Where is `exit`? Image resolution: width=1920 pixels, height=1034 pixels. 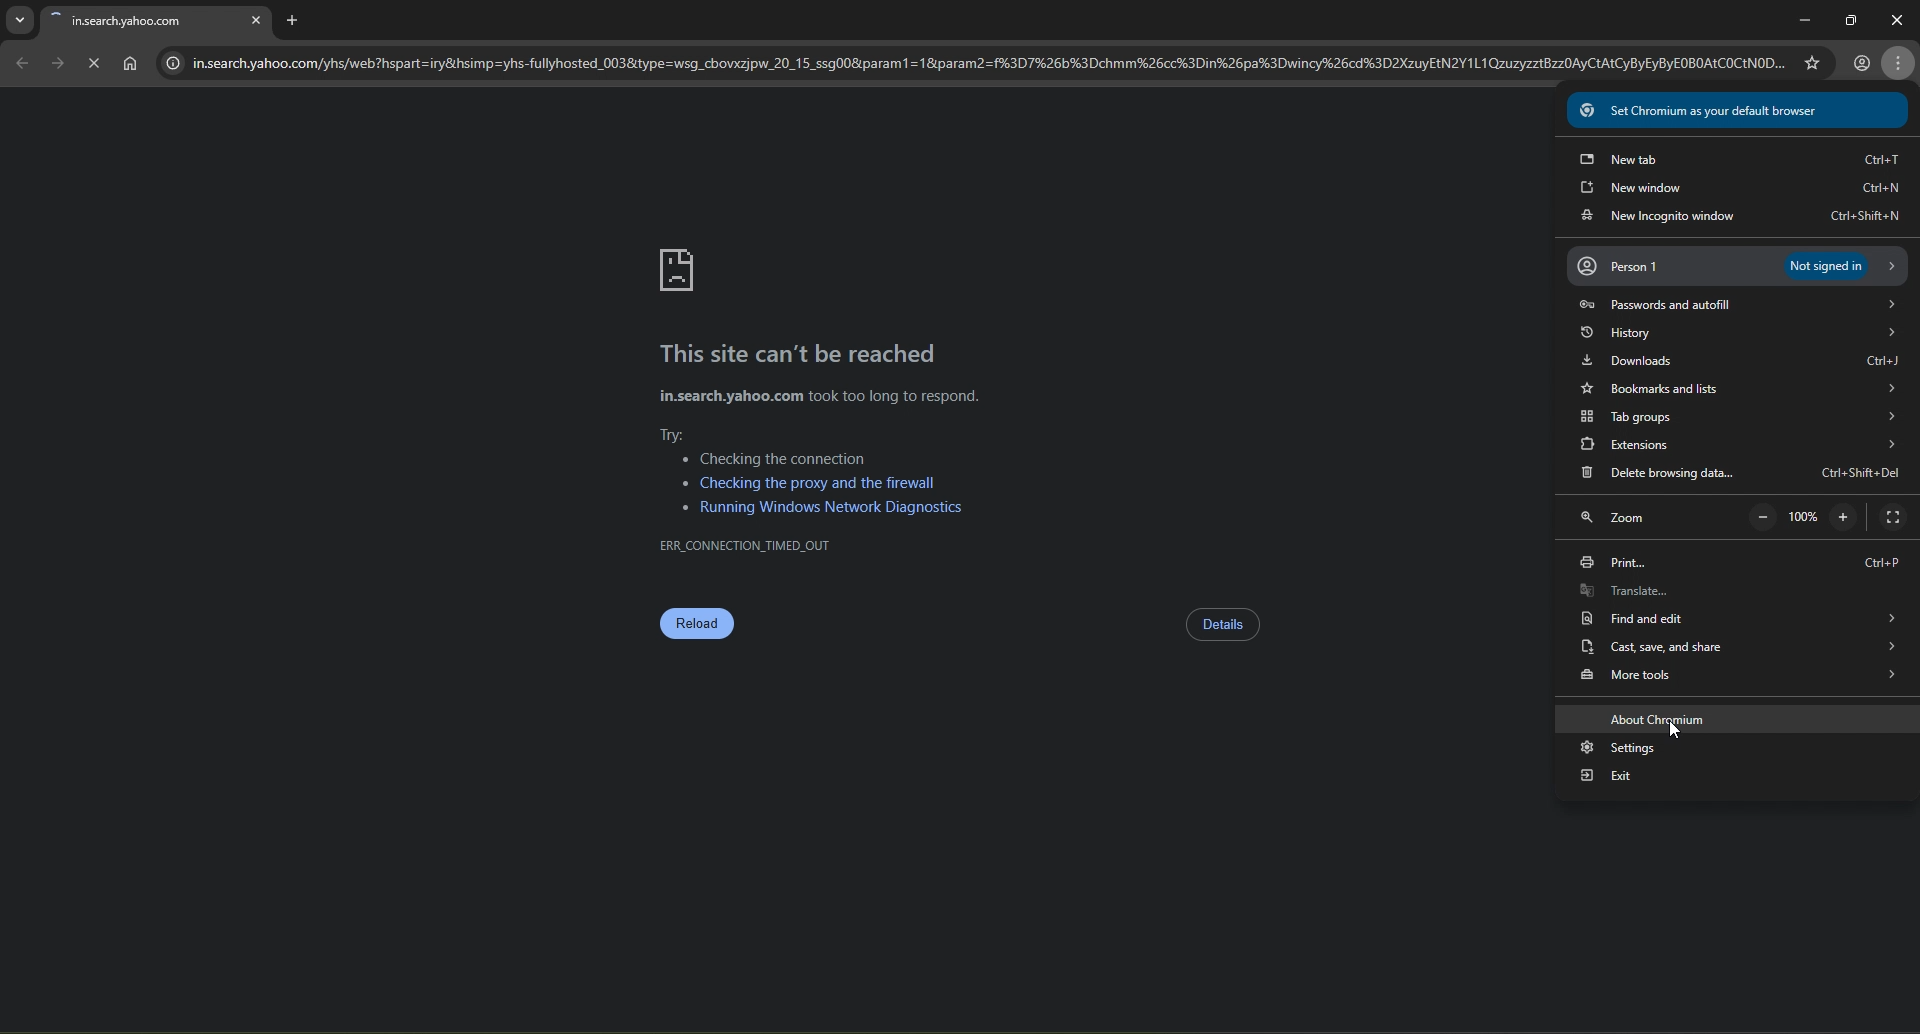 exit is located at coordinates (1741, 776).